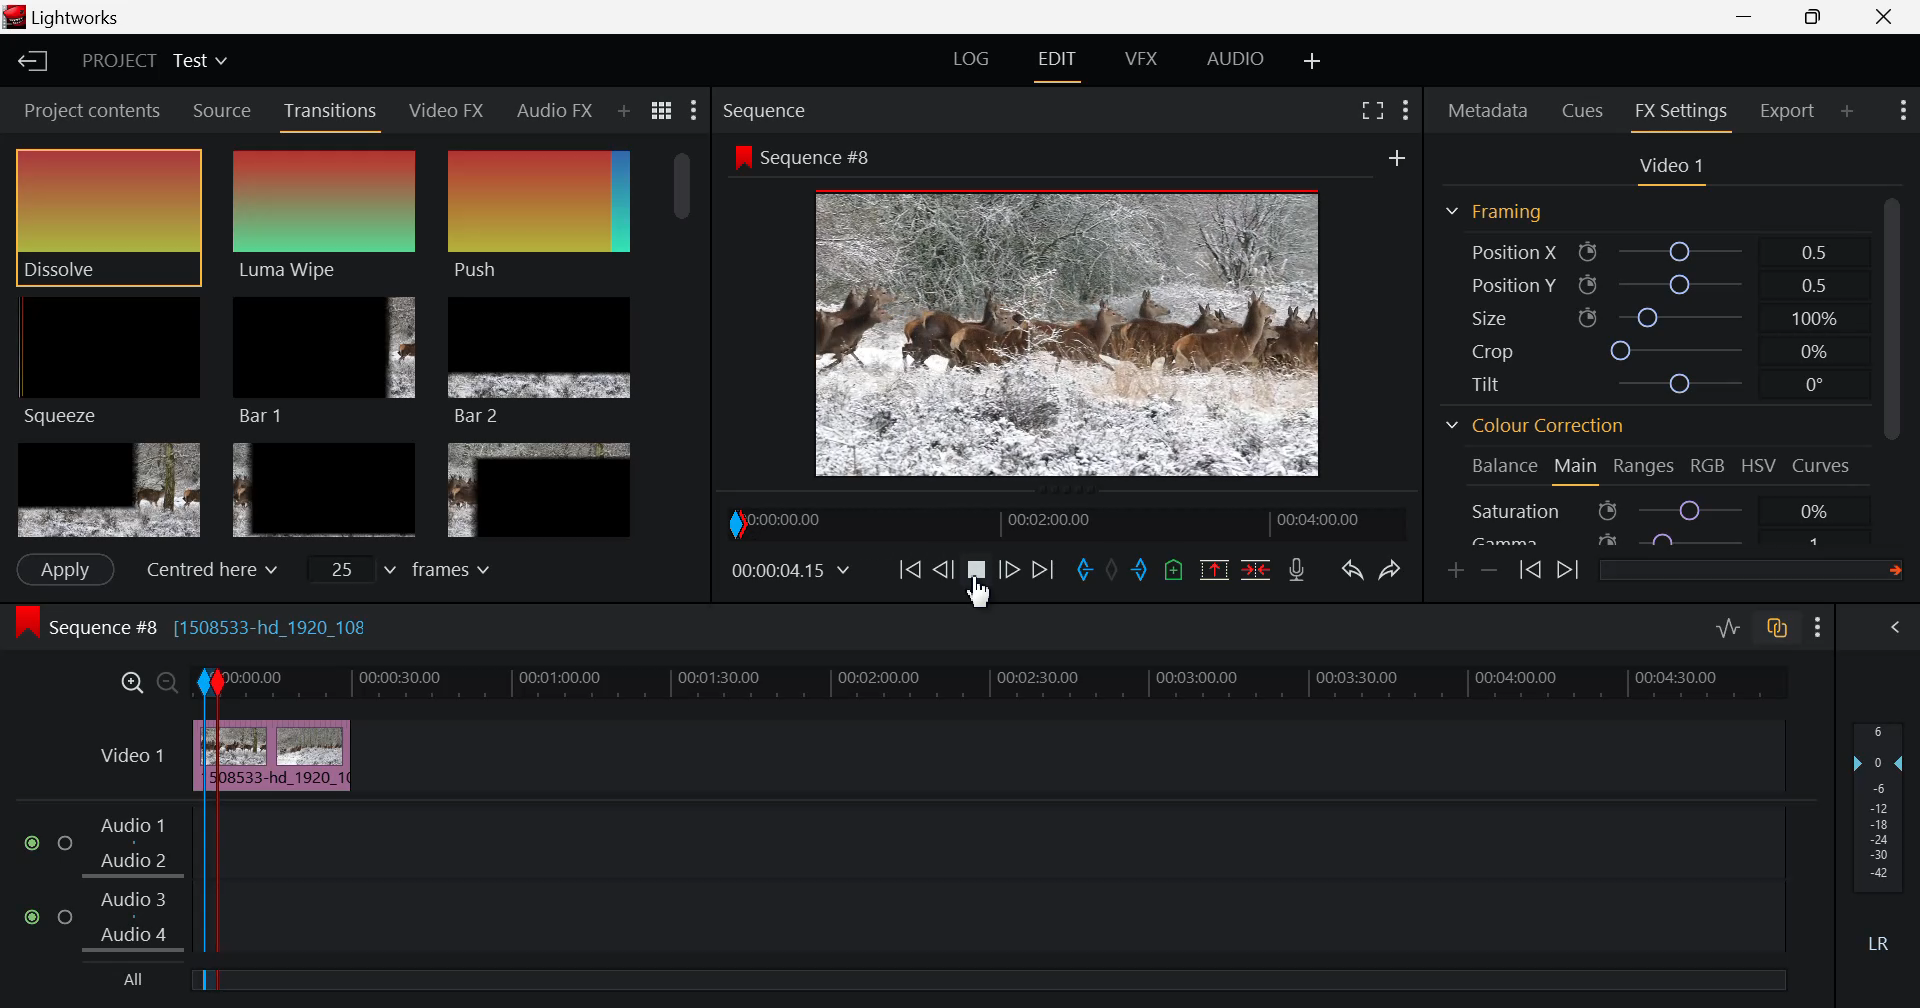  I want to click on Box 4, so click(107, 491).